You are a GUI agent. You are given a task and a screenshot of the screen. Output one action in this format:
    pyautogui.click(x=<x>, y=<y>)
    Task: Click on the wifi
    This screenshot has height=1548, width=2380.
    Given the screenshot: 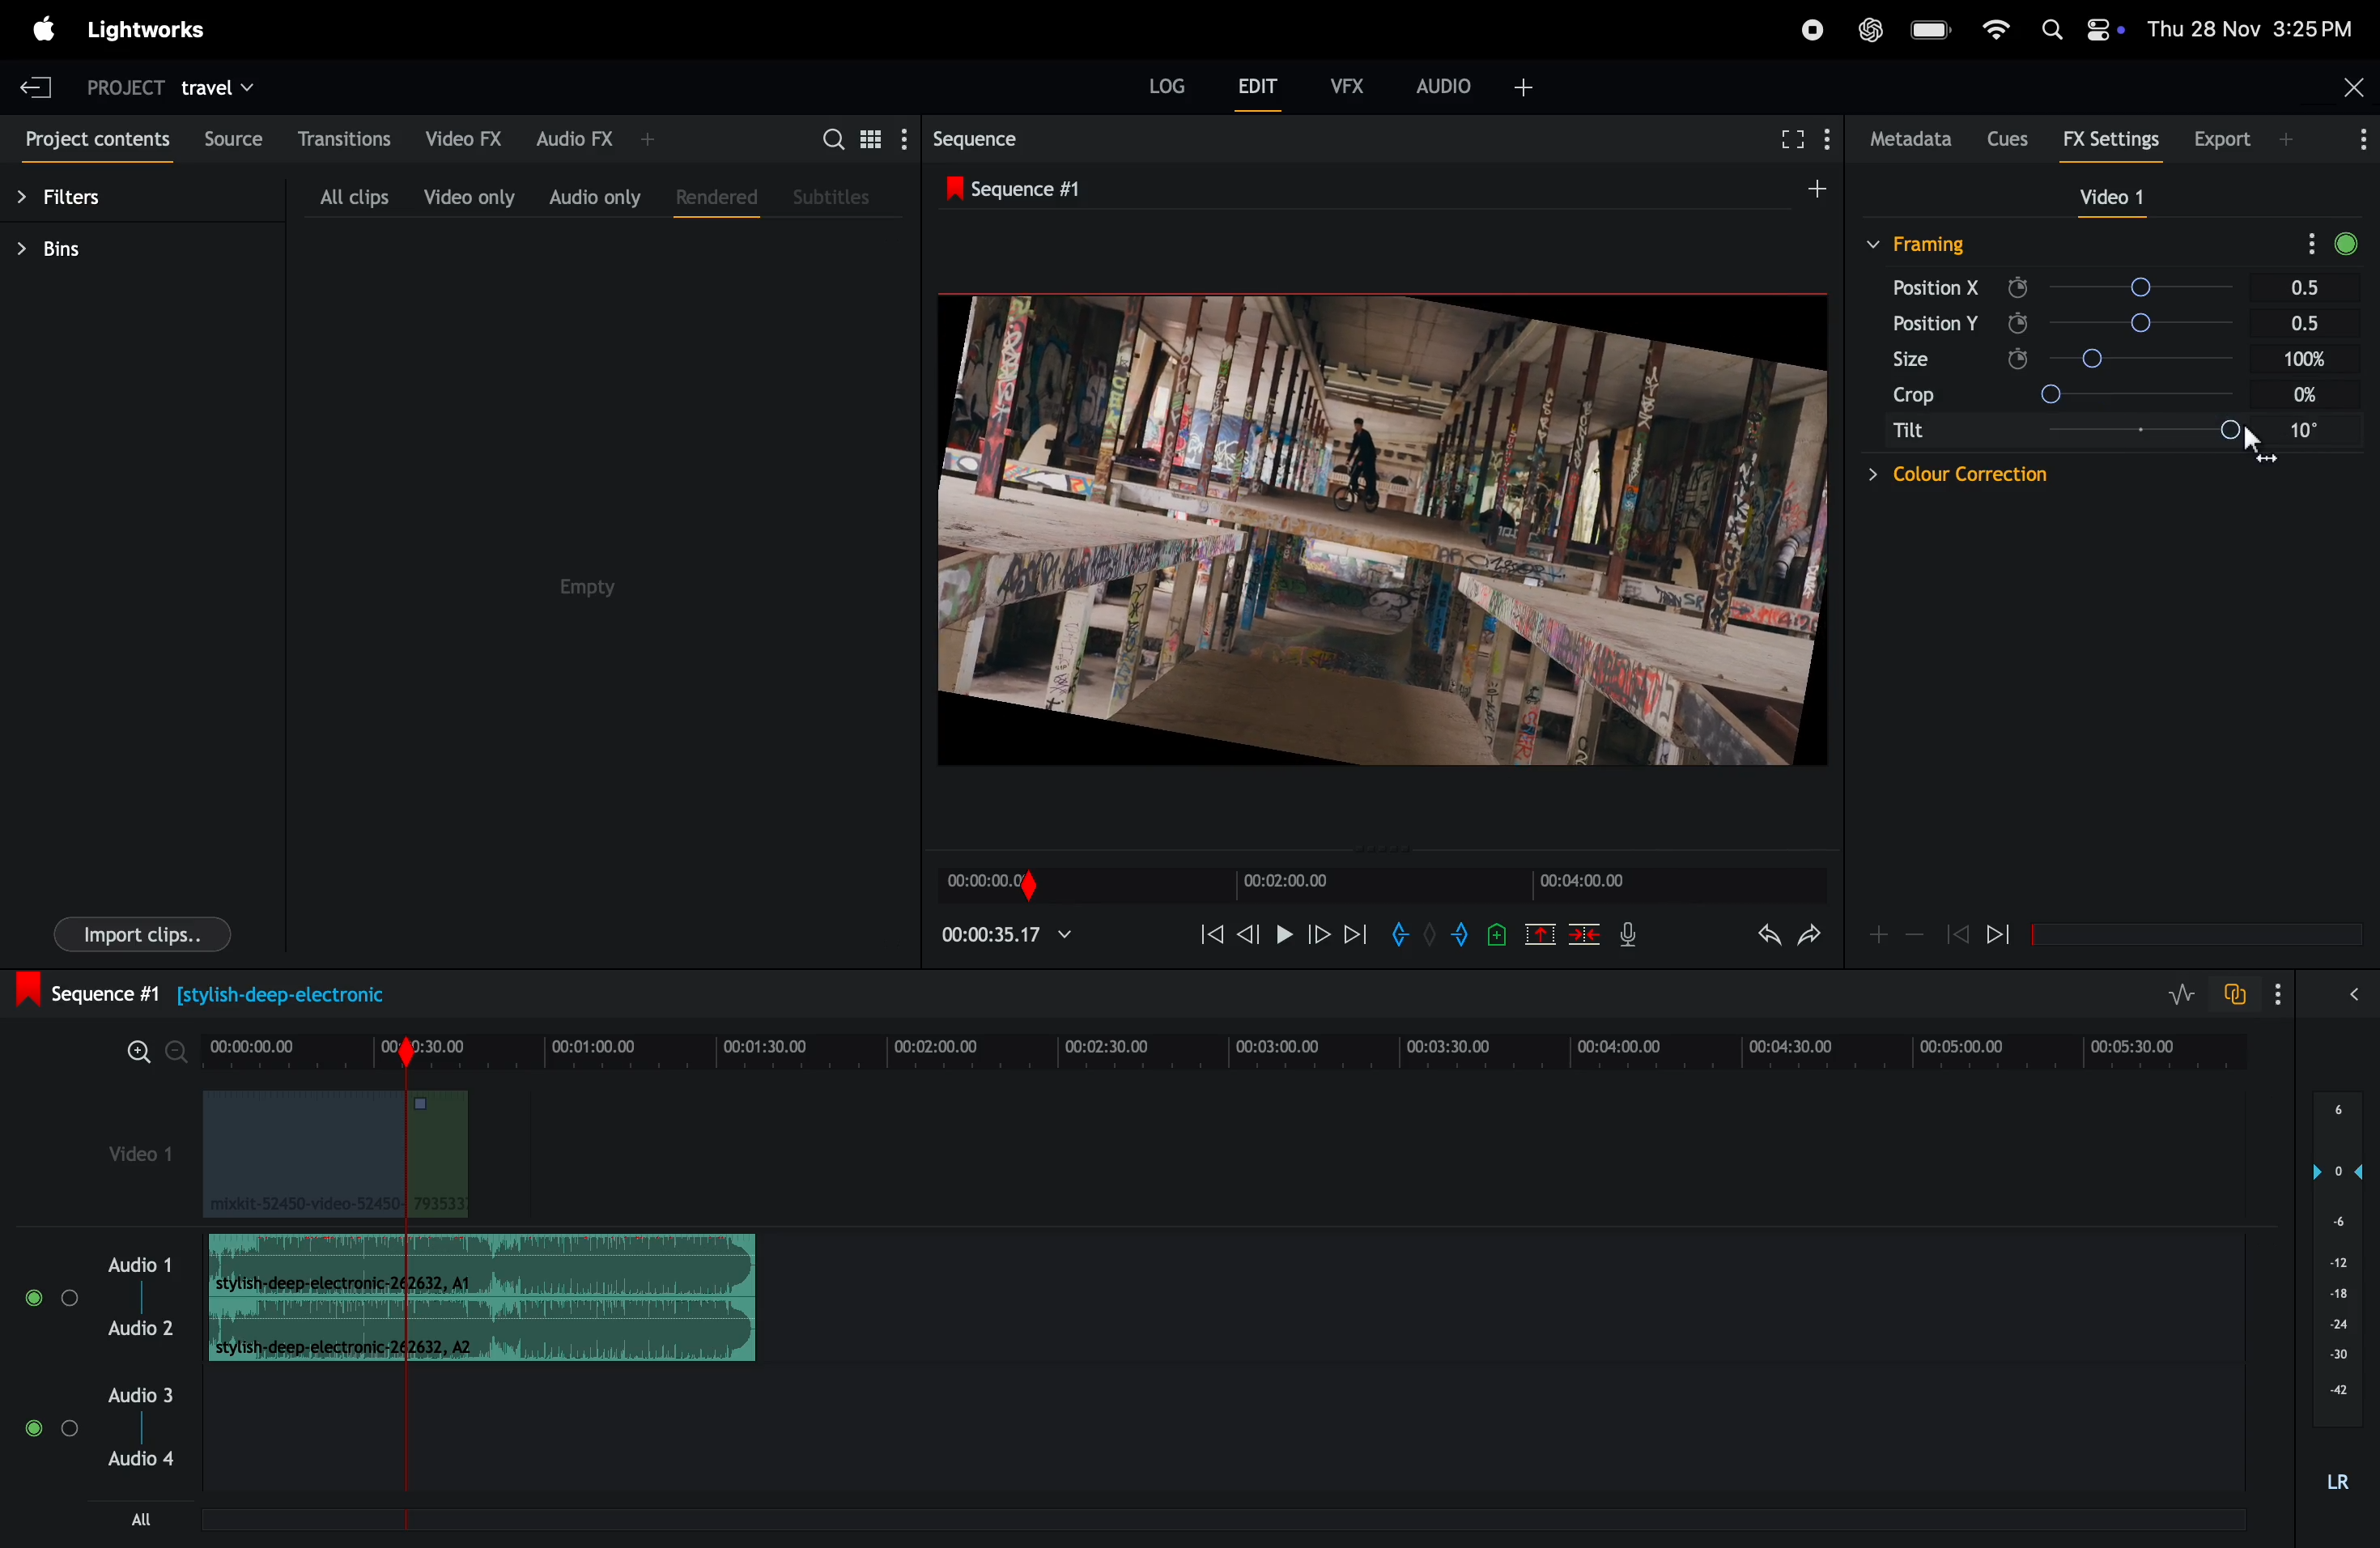 What is the action you would take?
    pyautogui.click(x=1991, y=32)
    